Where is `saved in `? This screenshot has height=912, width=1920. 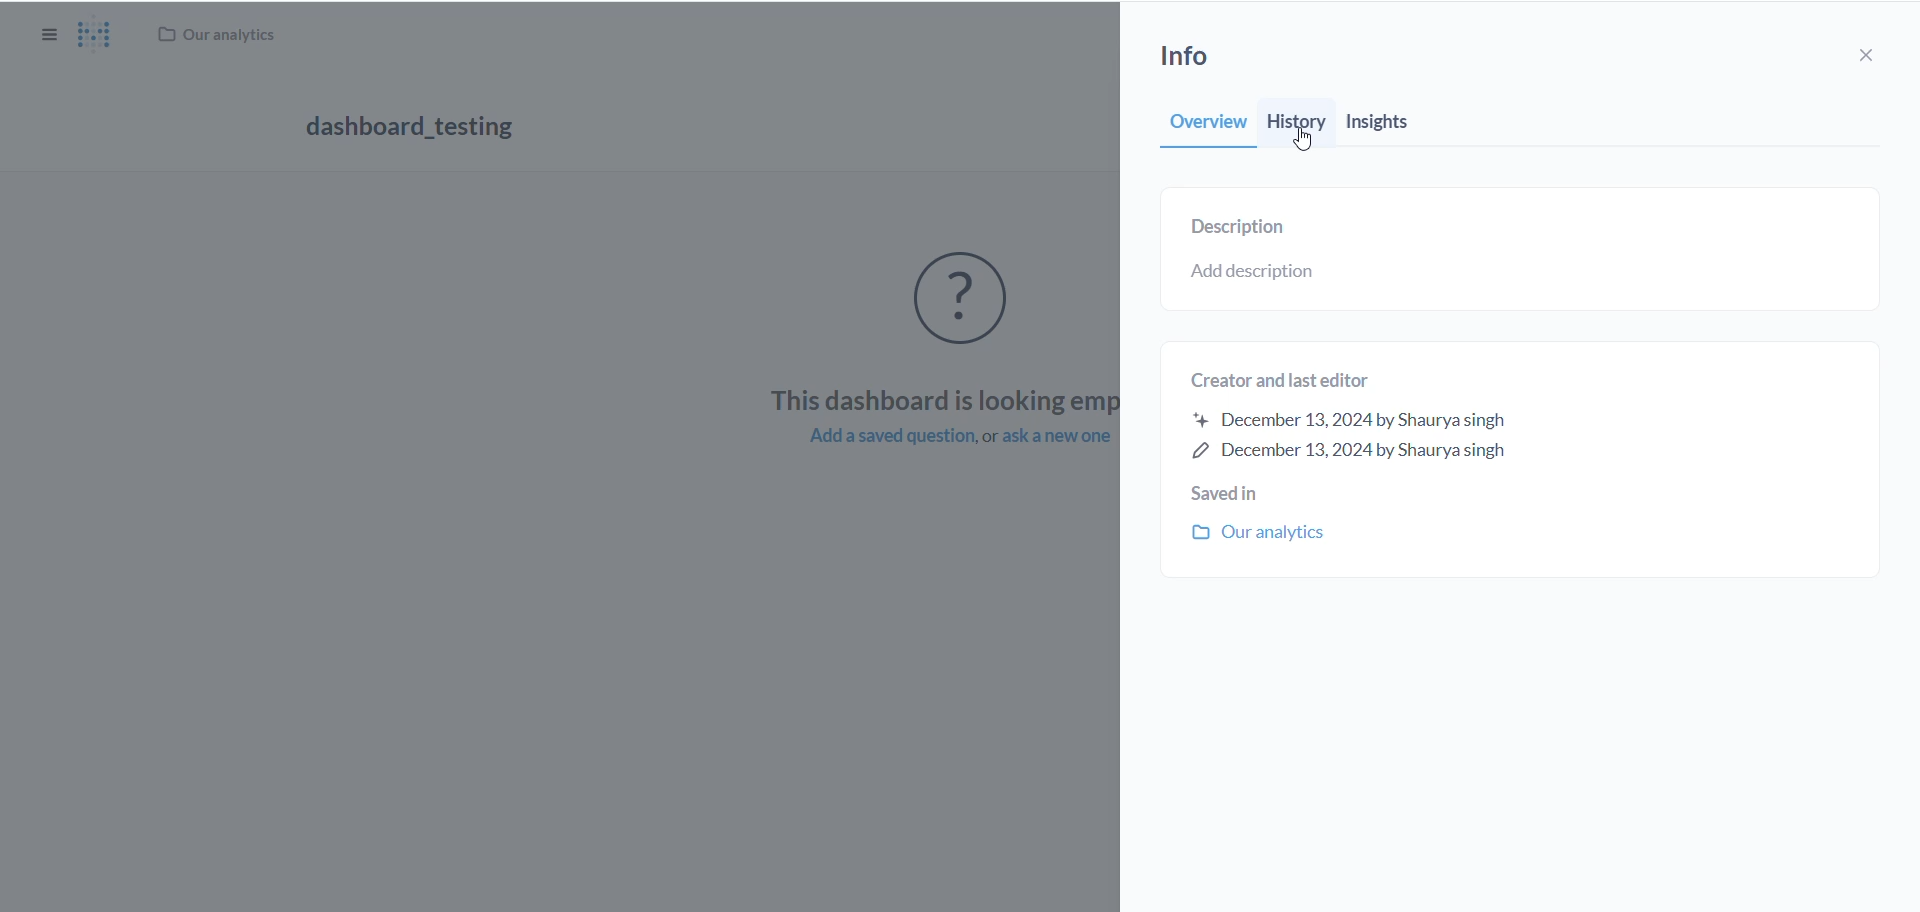 saved in  is located at coordinates (1250, 494).